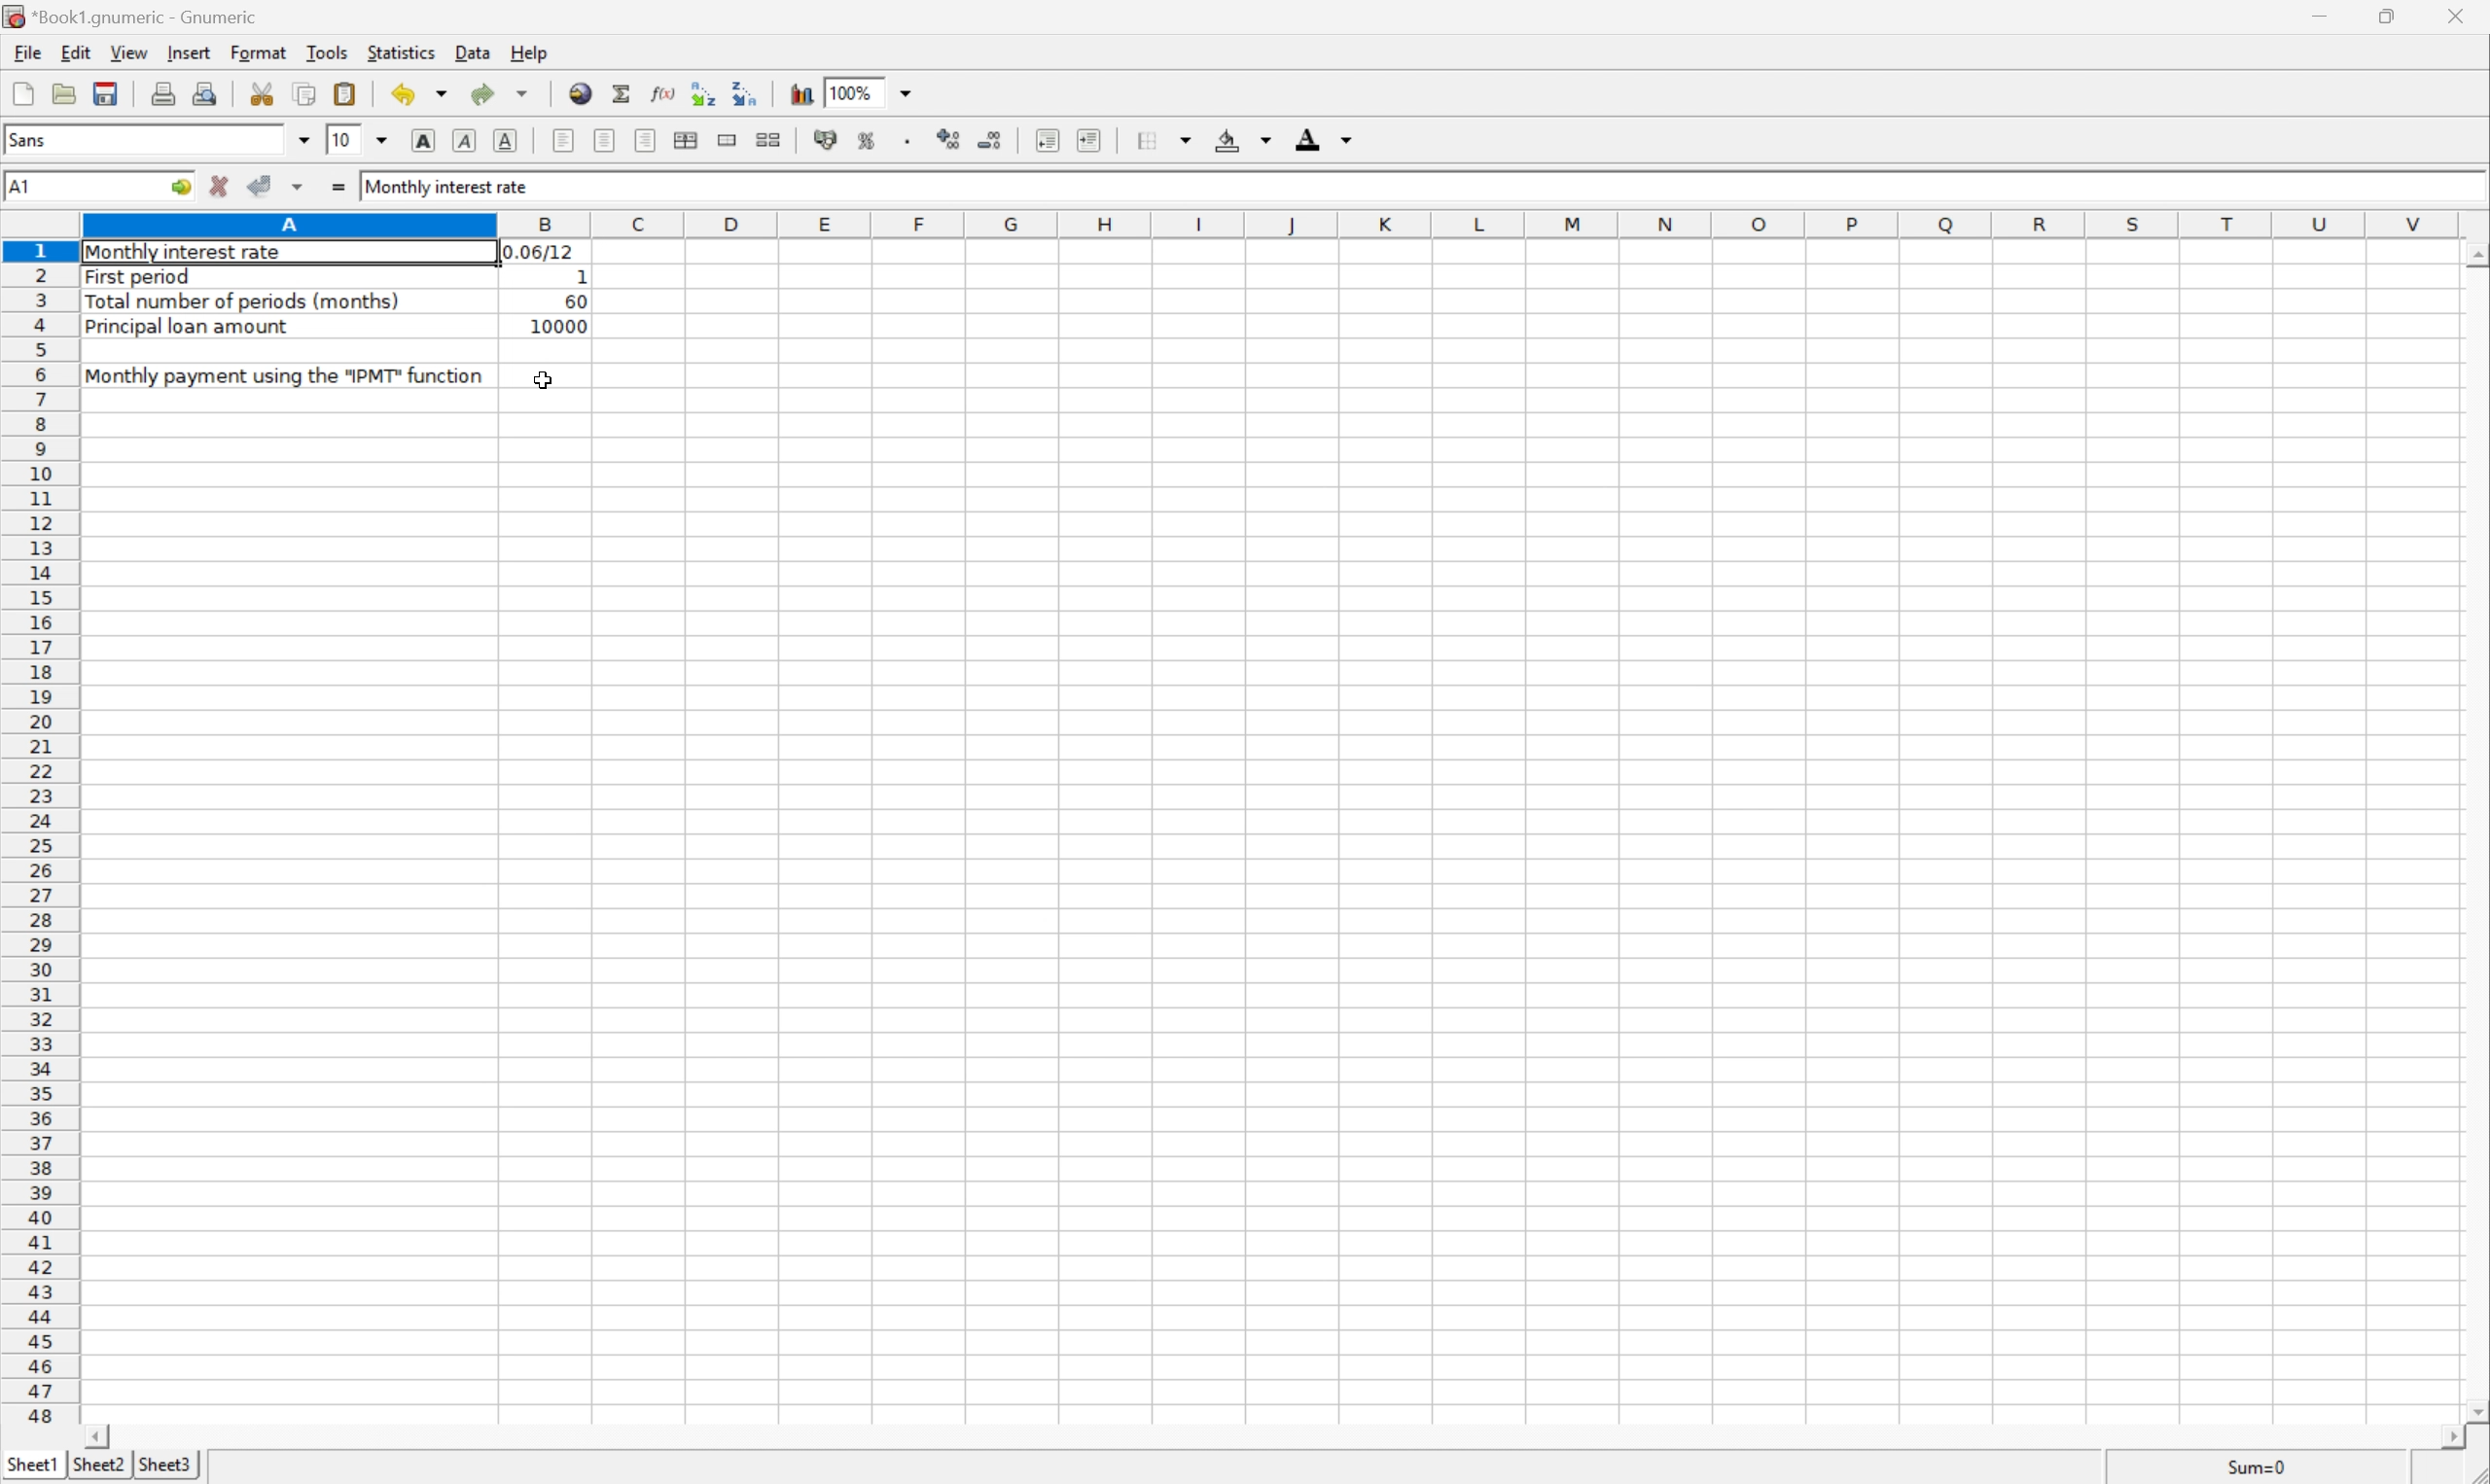  I want to click on Scroll Up, so click(2474, 253).